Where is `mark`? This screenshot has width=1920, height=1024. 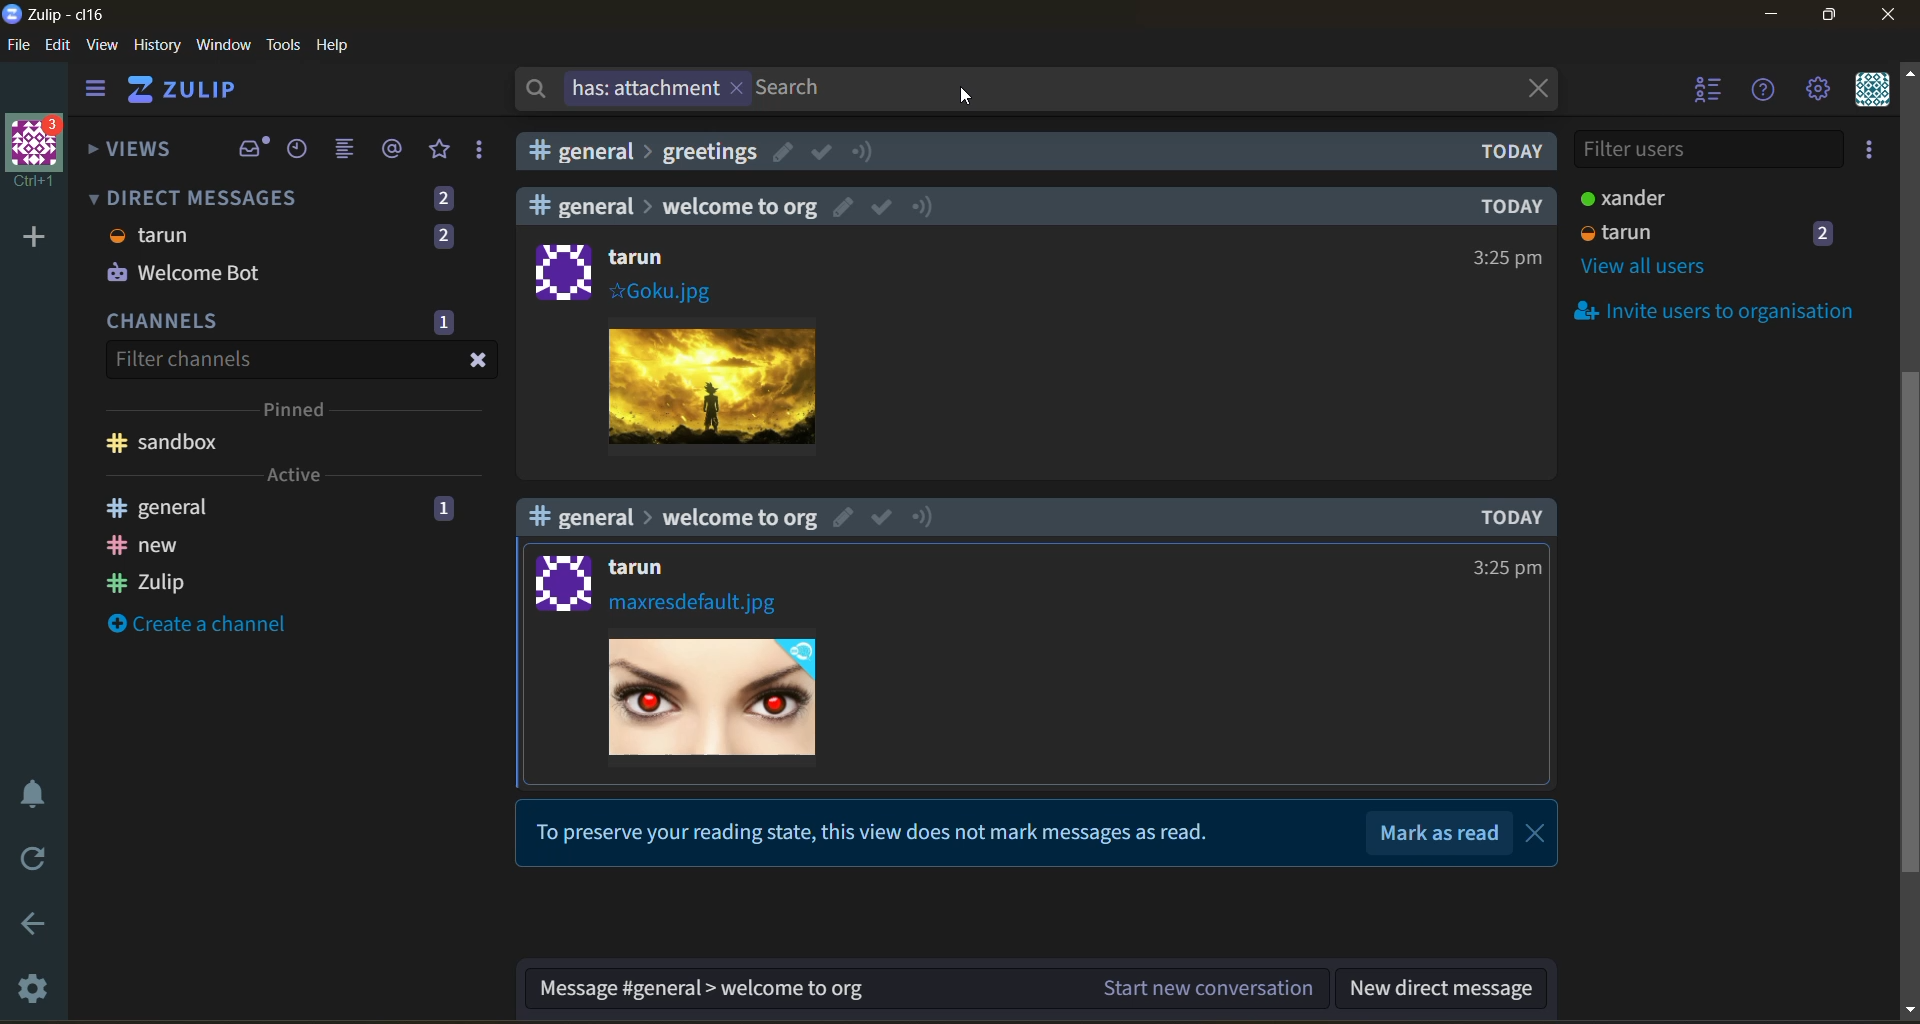 mark is located at coordinates (883, 209).